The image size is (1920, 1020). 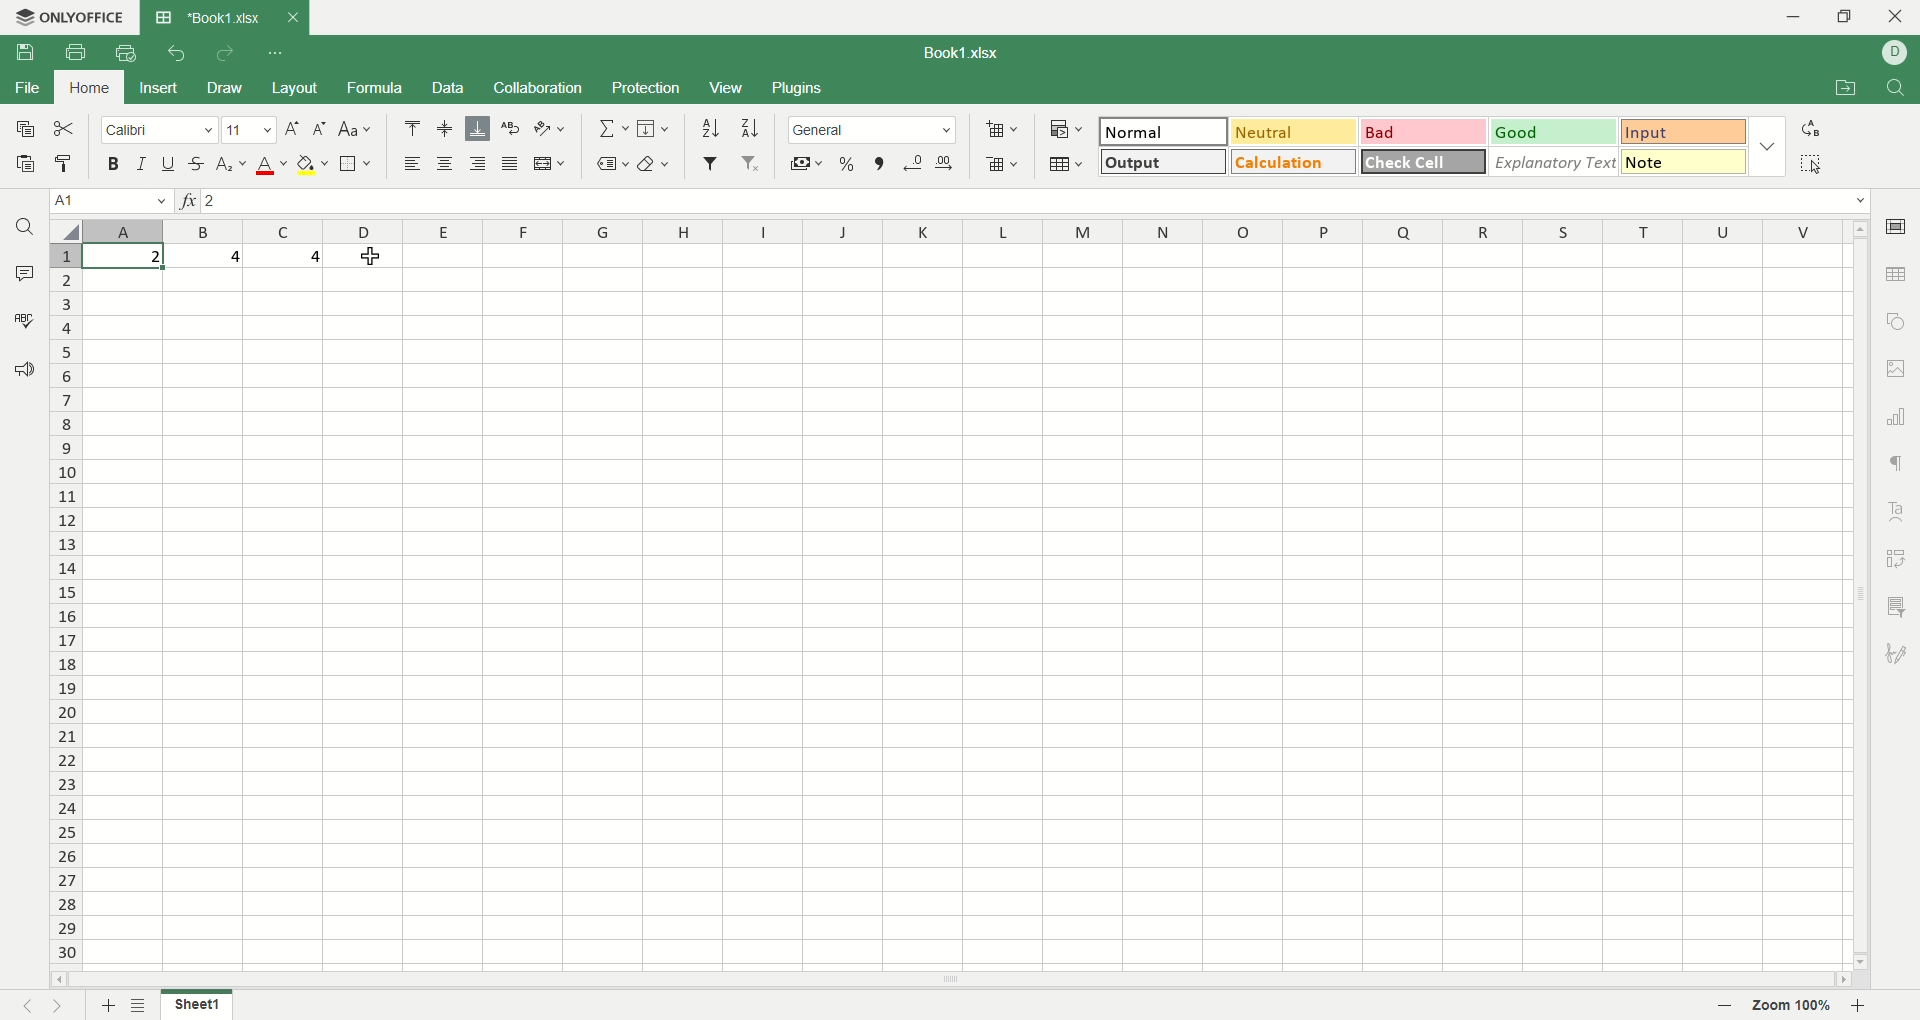 I want to click on pivot settings, so click(x=1898, y=556).